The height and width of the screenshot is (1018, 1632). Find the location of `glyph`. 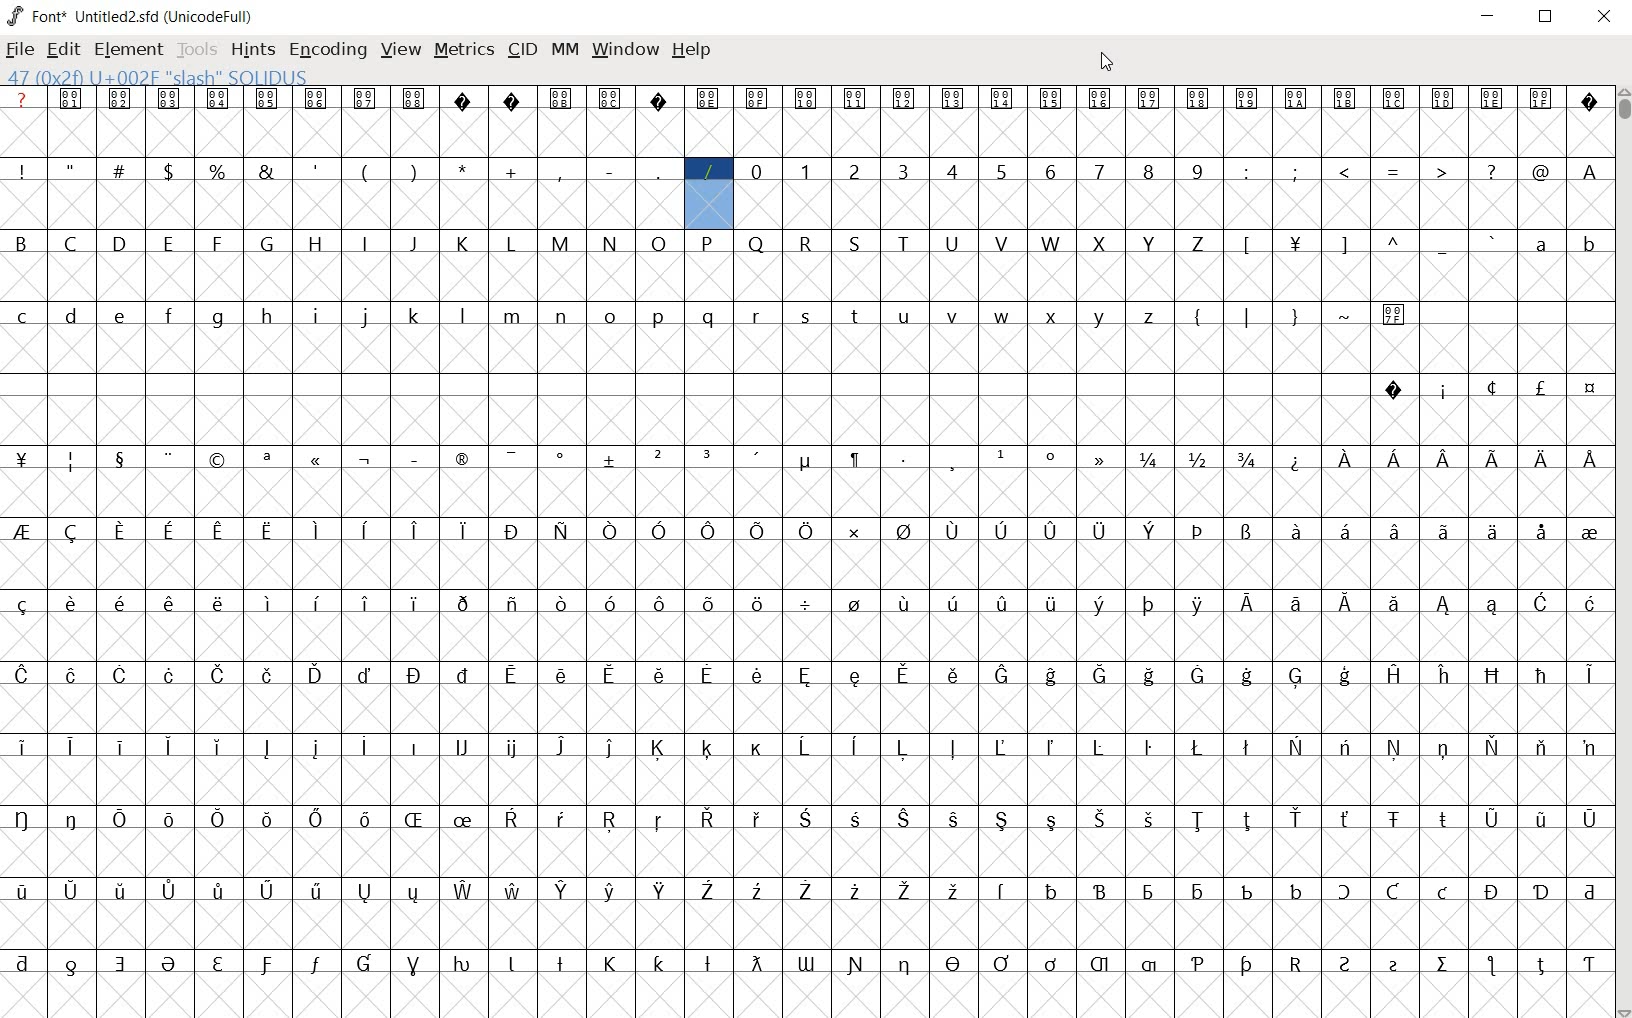

glyph is located at coordinates (1002, 891).